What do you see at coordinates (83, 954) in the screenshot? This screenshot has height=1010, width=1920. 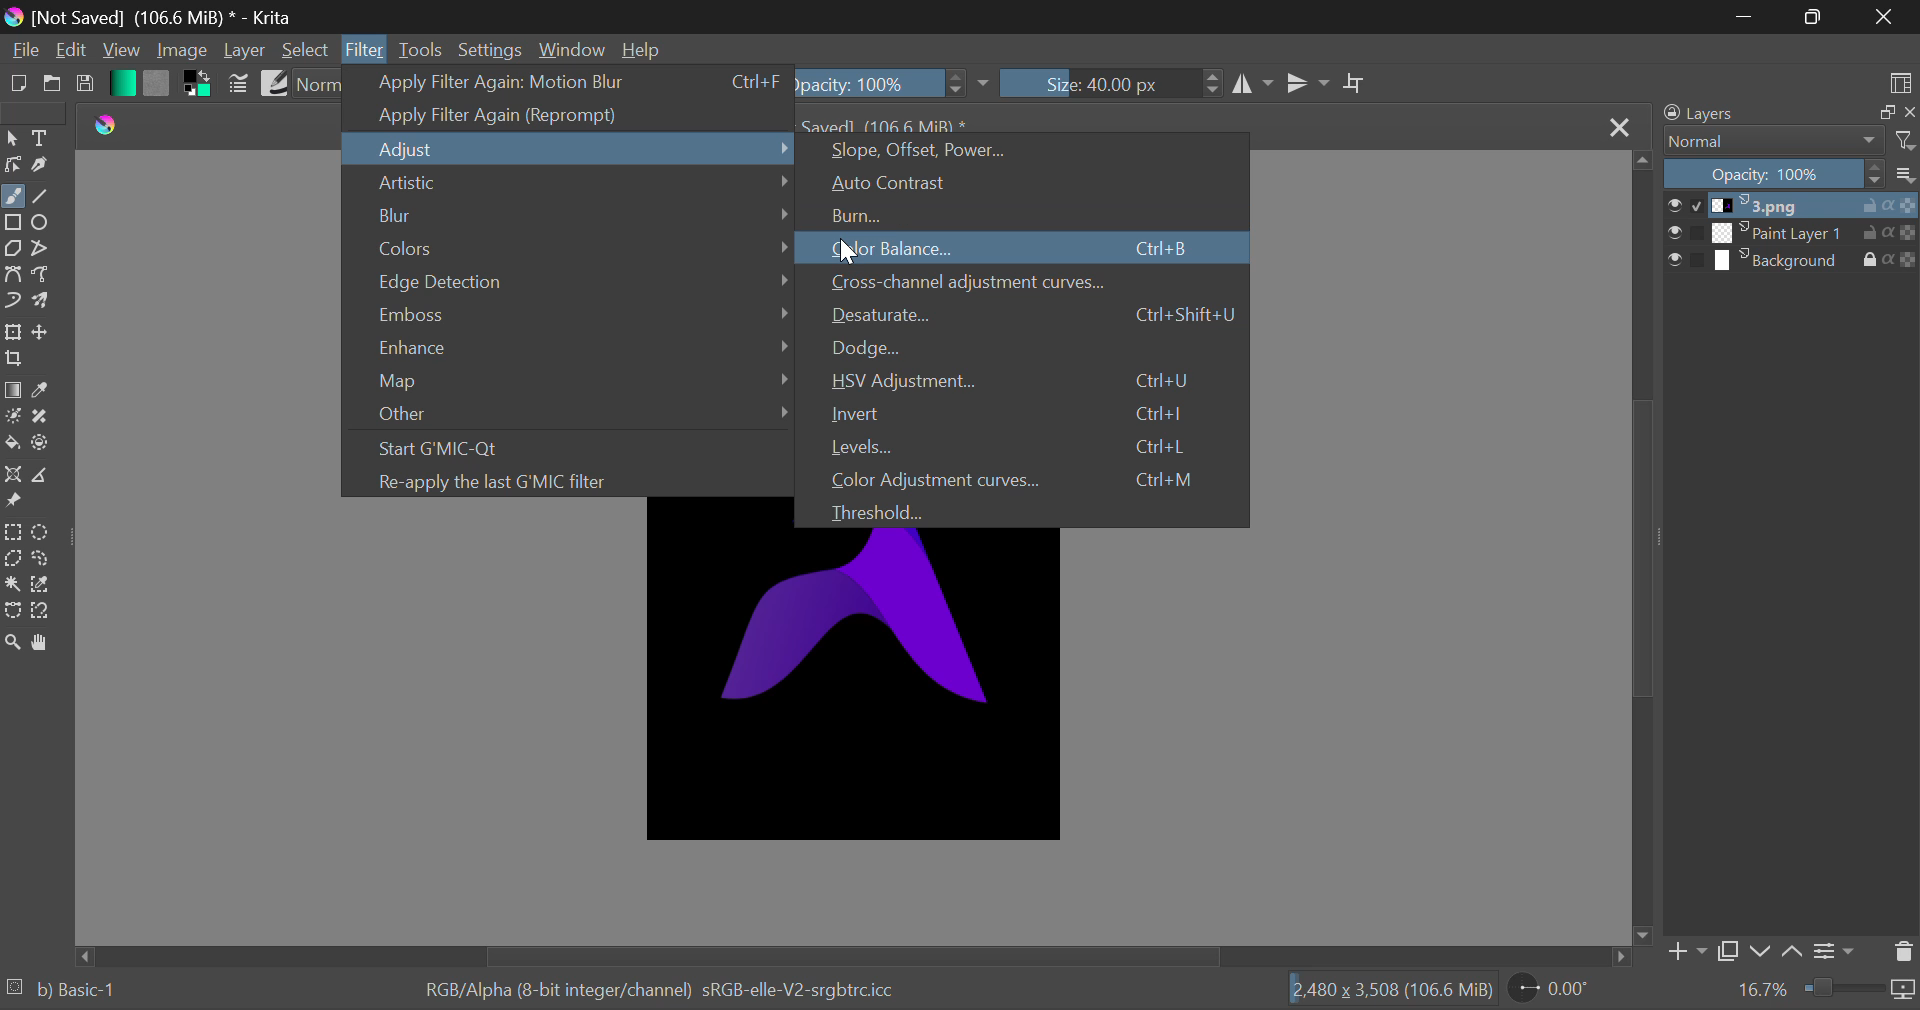 I see `move left` at bounding box center [83, 954].